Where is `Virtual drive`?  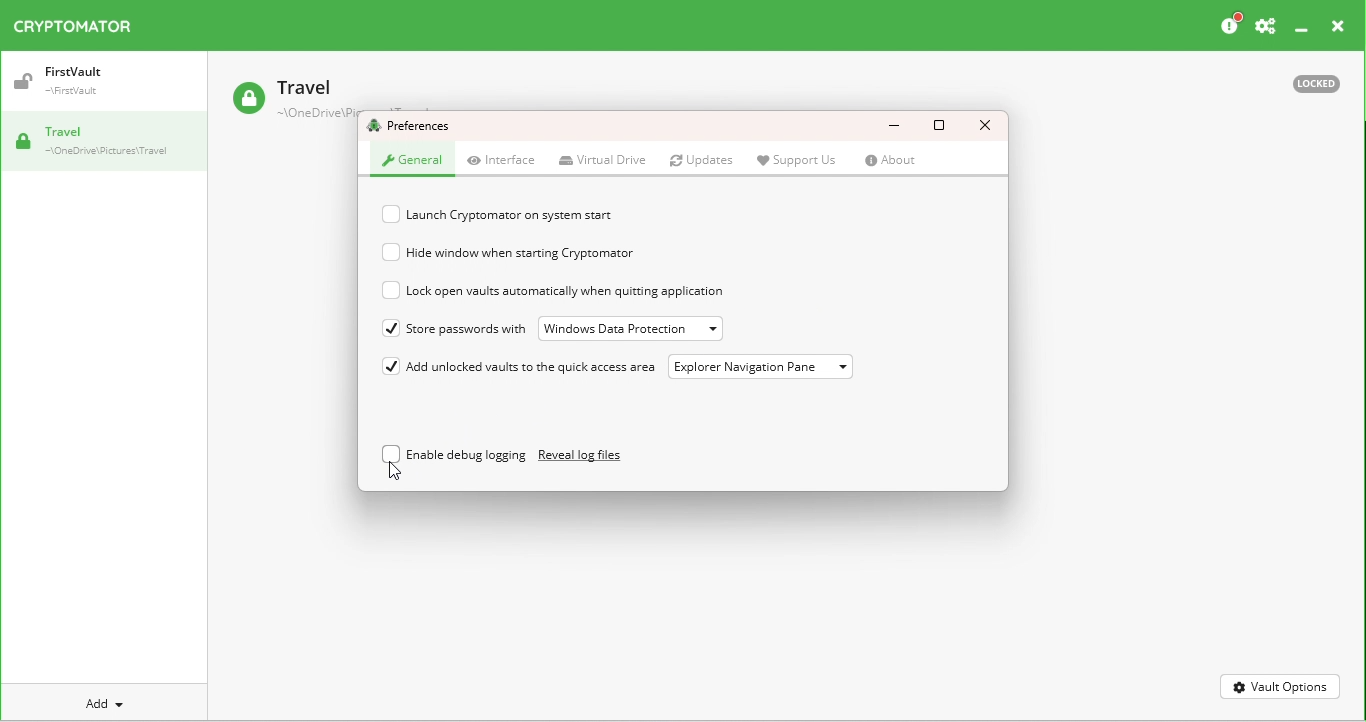
Virtual drive is located at coordinates (602, 159).